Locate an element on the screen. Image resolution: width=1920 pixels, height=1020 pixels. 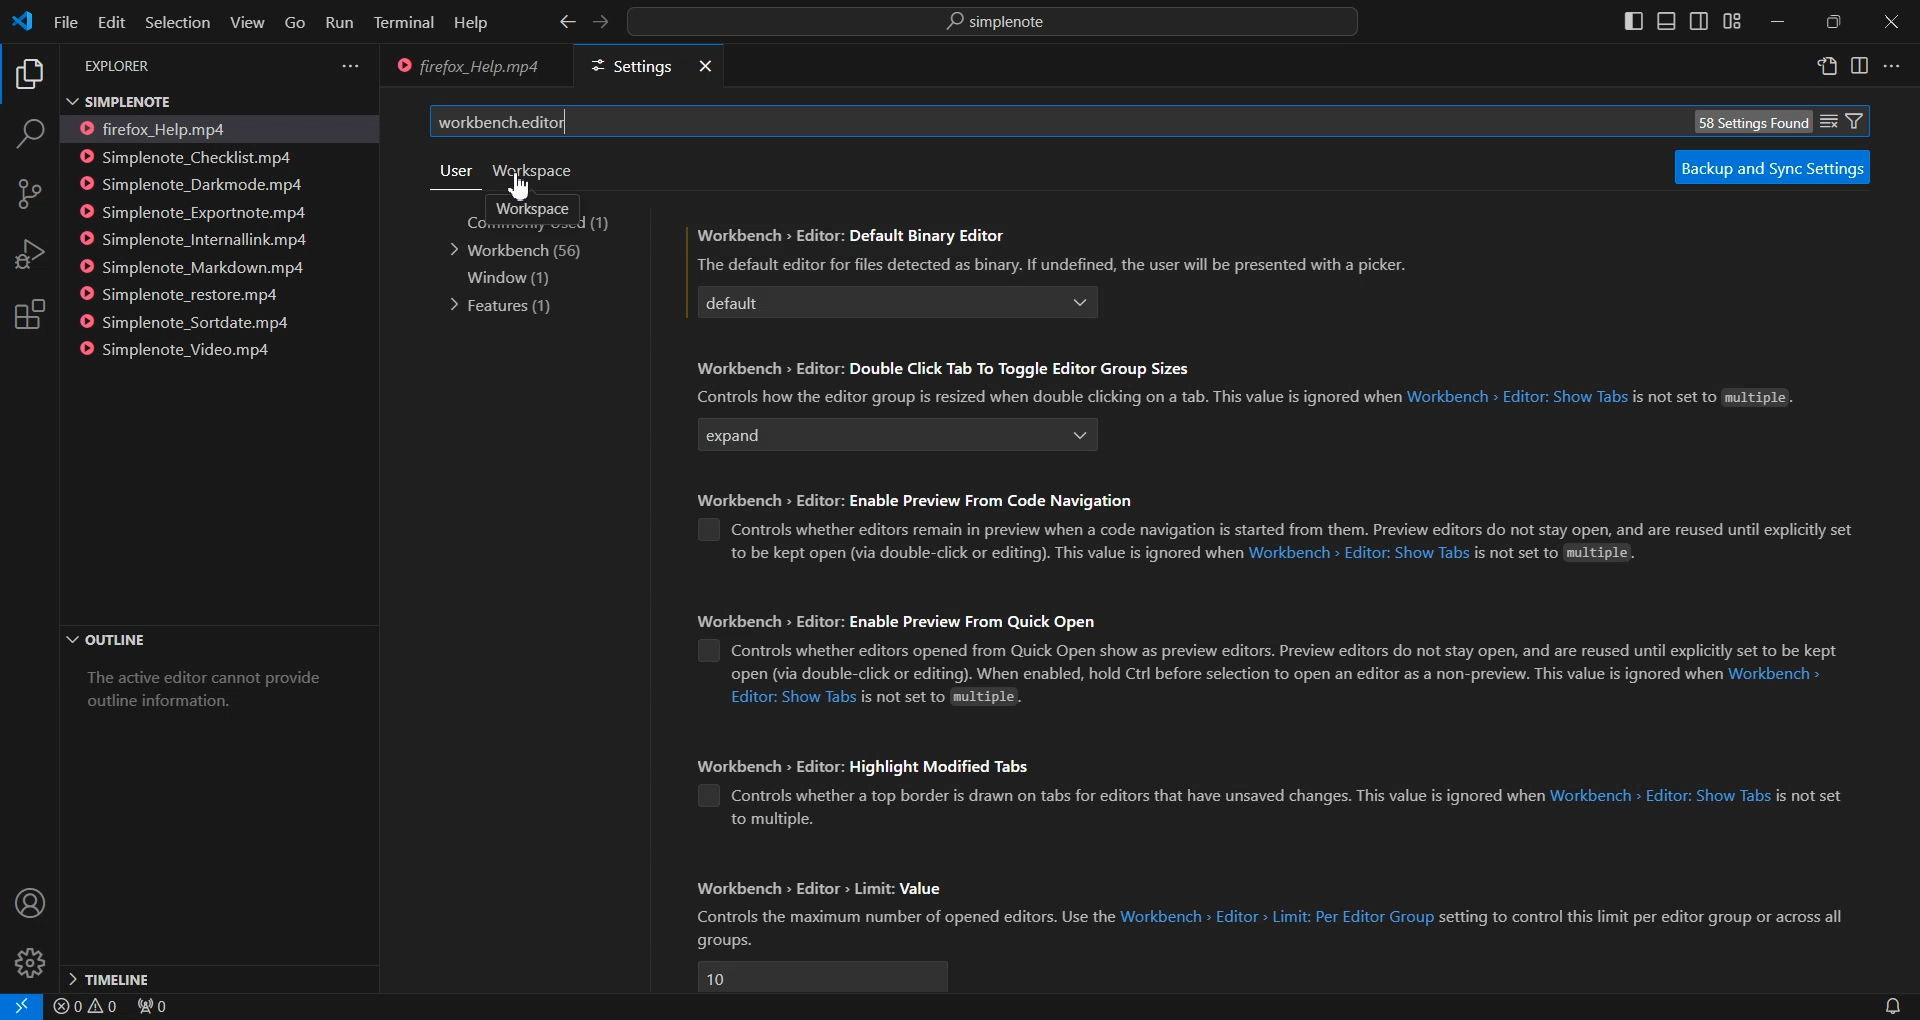
Workspace is located at coordinates (531, 171).